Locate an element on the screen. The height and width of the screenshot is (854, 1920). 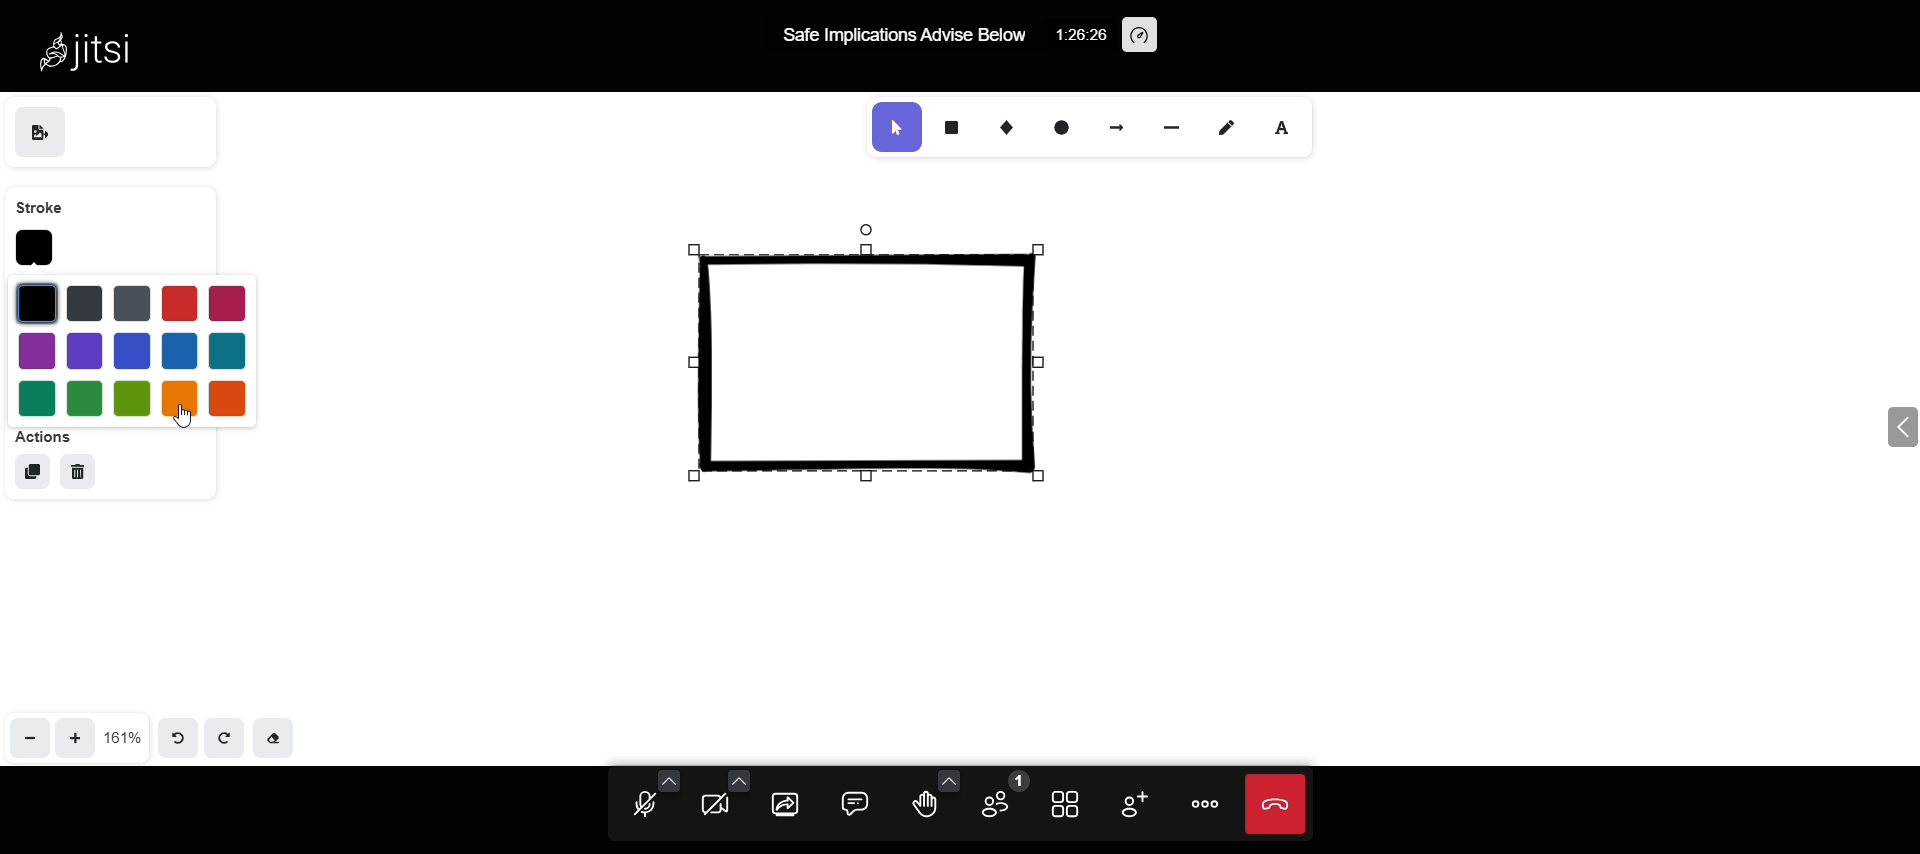
blue is located at coordinates (88, 304).